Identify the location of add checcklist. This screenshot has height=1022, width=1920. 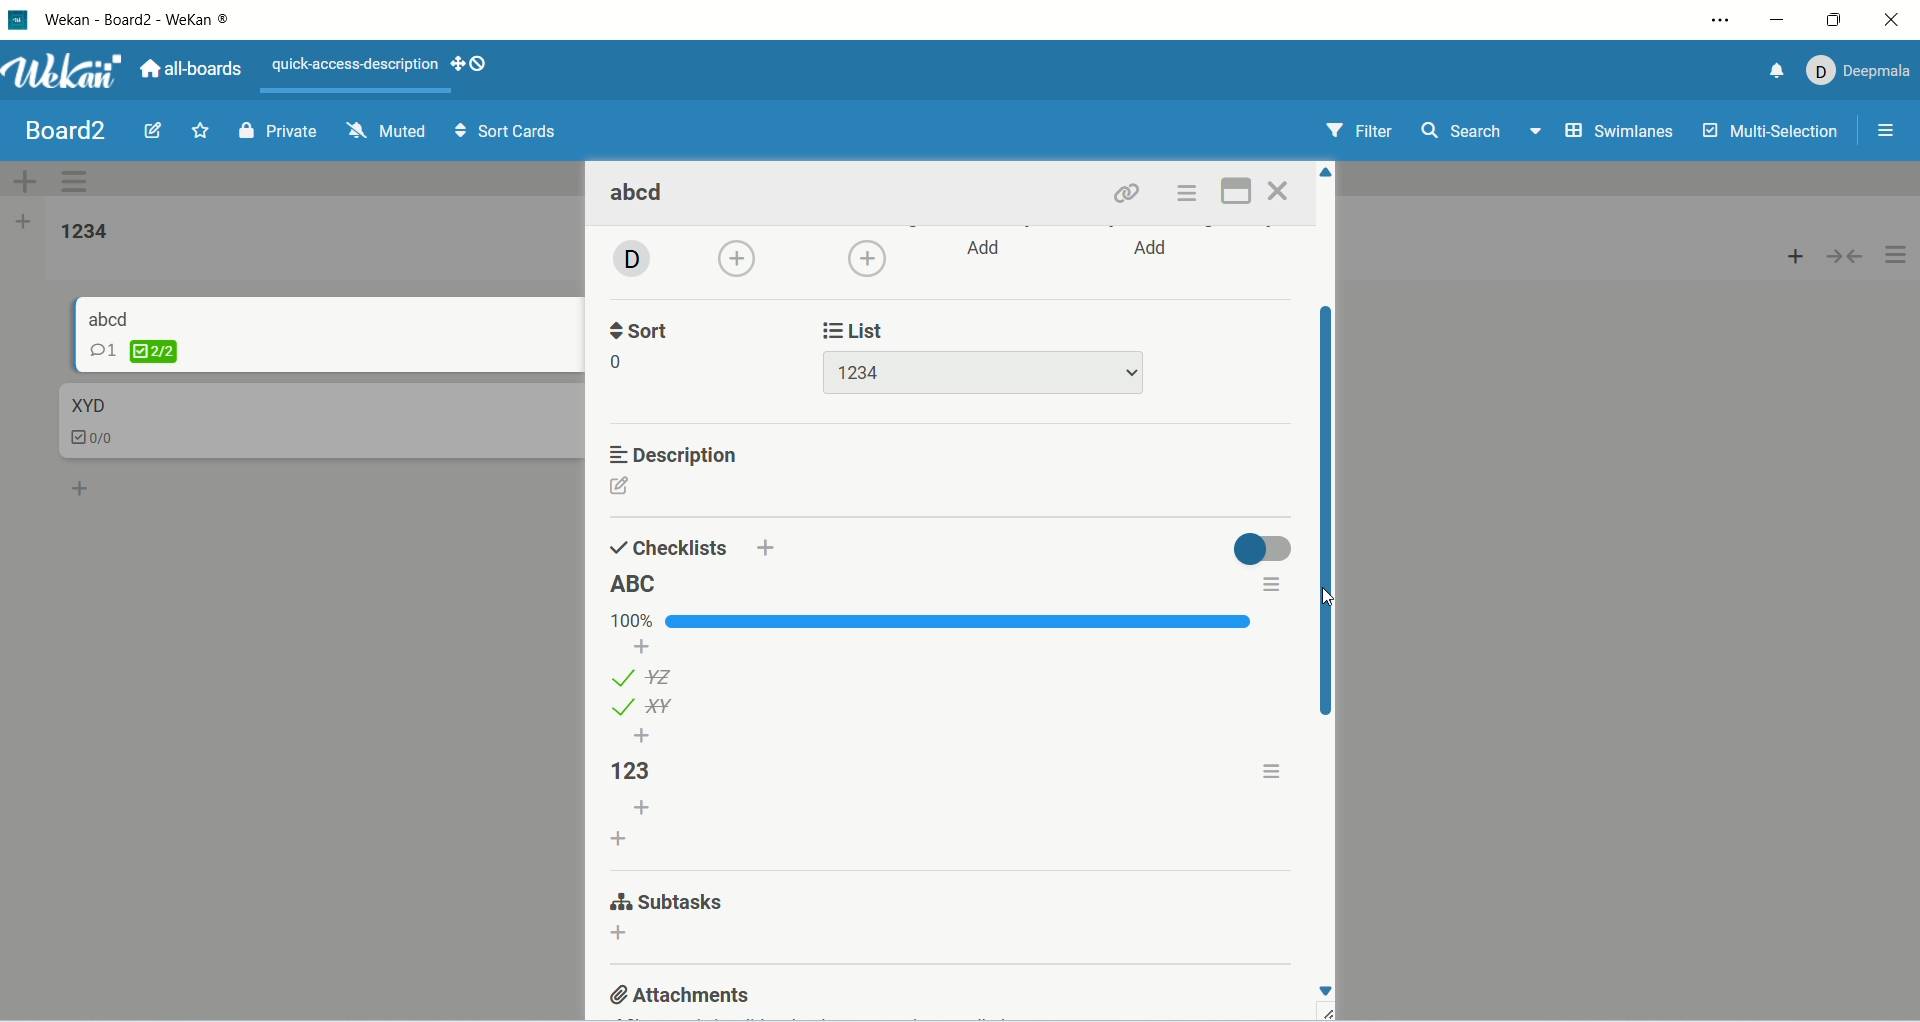
(621, 837).